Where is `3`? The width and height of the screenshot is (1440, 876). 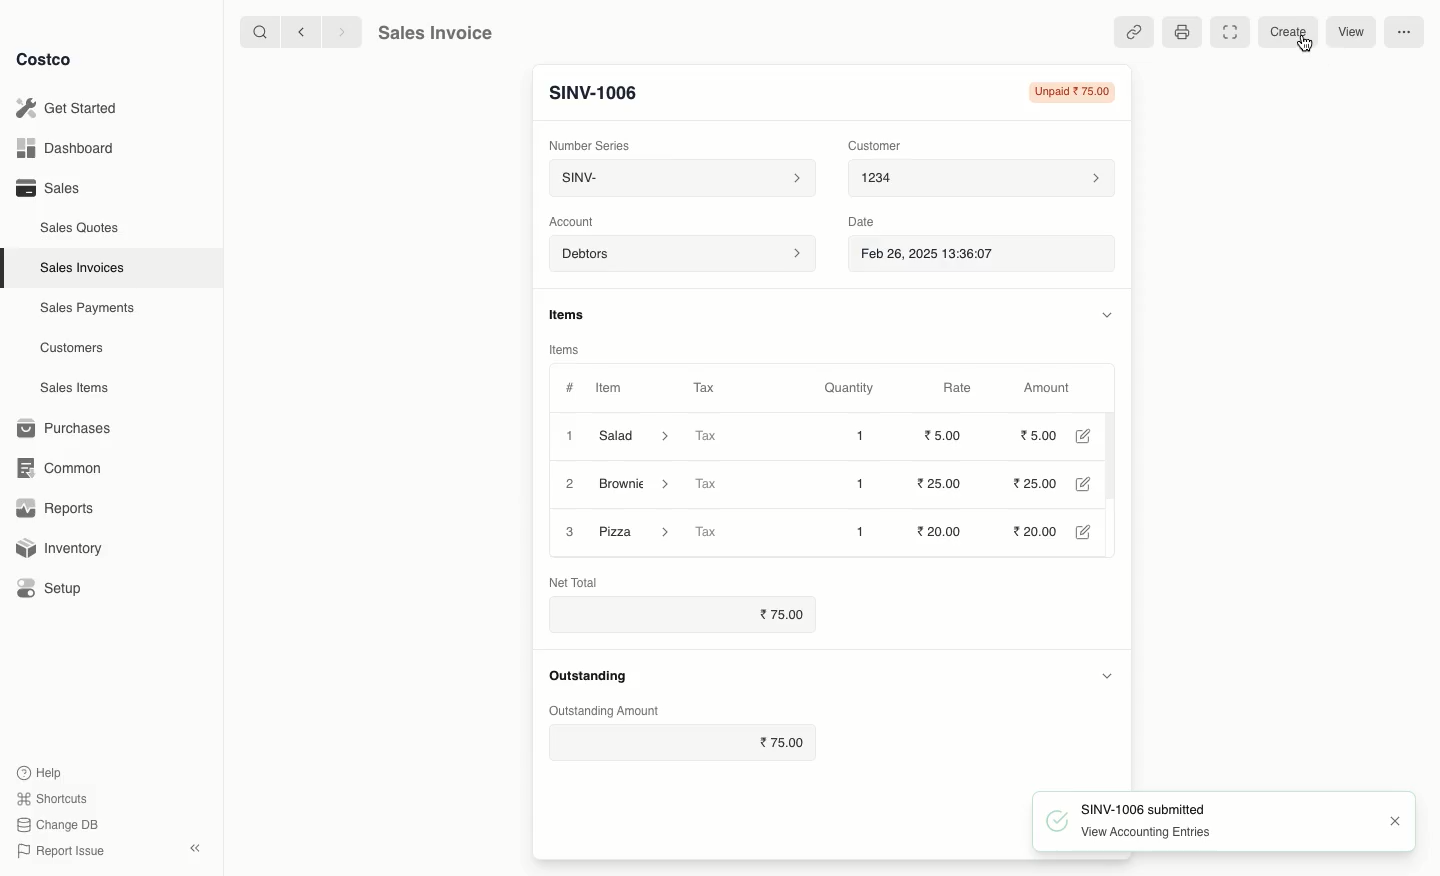
3 is located at coordinates (571, 532).